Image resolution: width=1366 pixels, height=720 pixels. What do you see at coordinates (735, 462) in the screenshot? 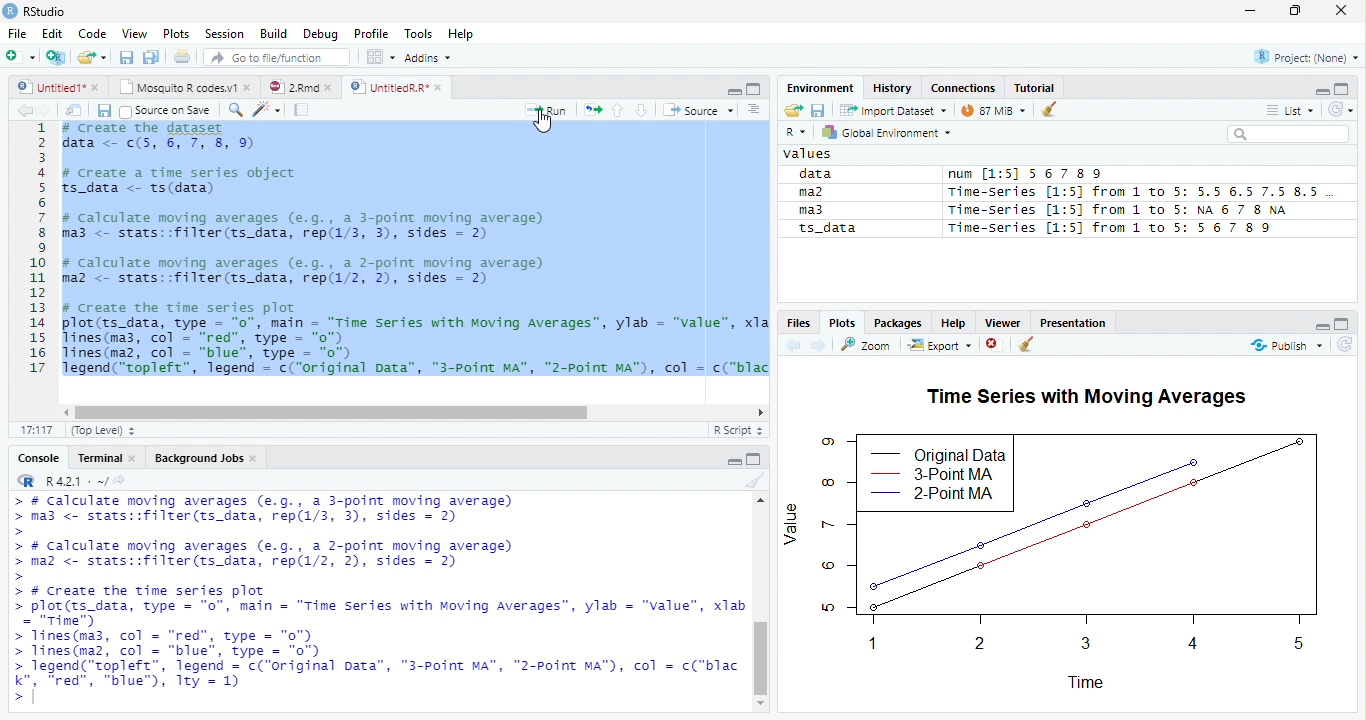
I see `maximize` at bounding box center [735, 462].